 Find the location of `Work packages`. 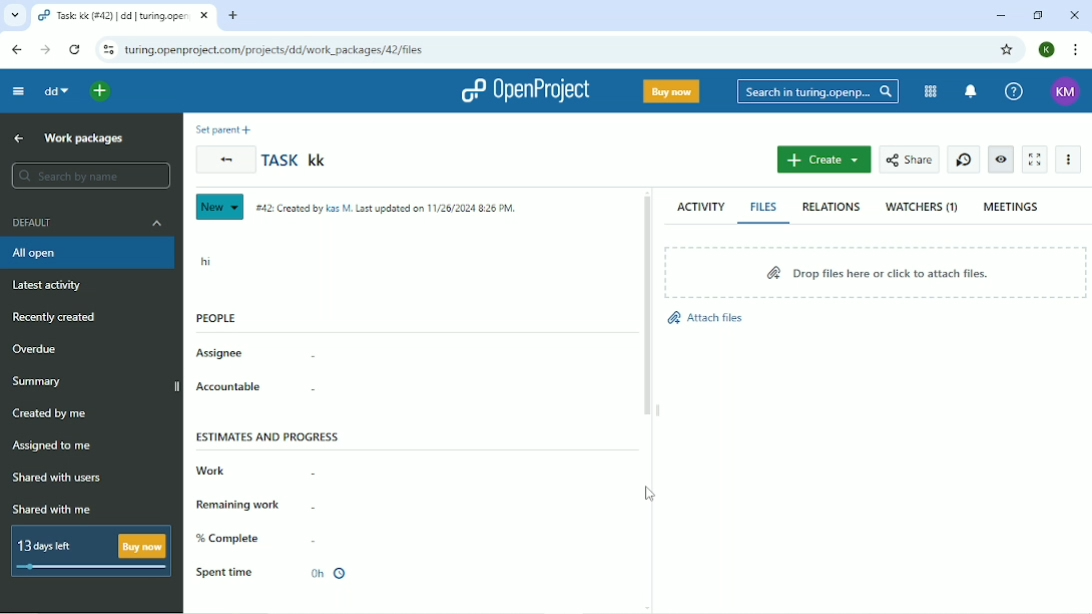

Work packages is located at coordinates (85, 139).